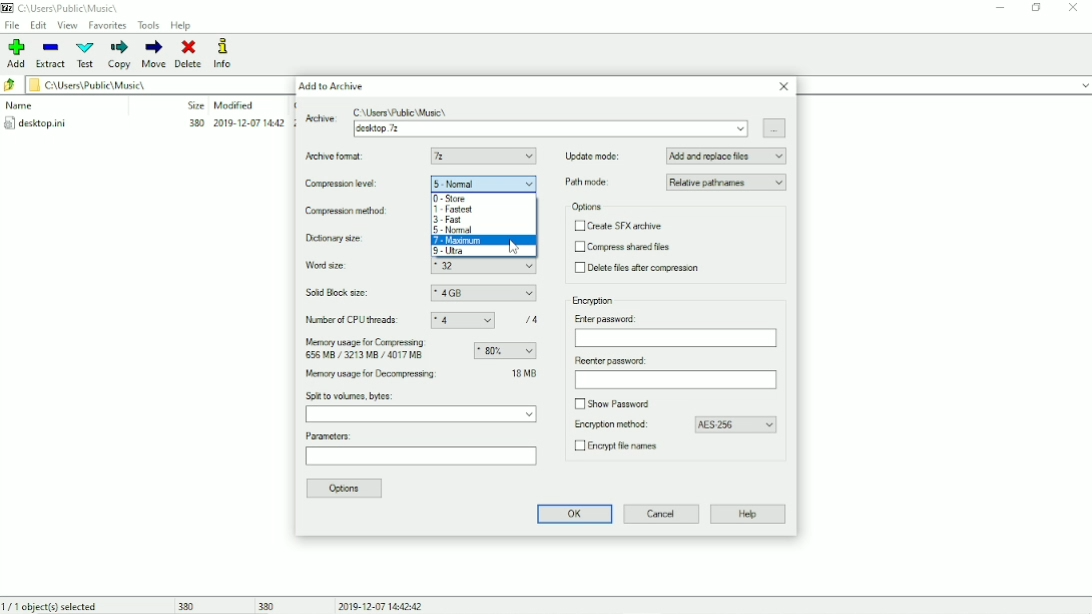  What do you see at coordinates (616, 404) in the screenshot?
I see `Show password` at bounding box center [616, 404].